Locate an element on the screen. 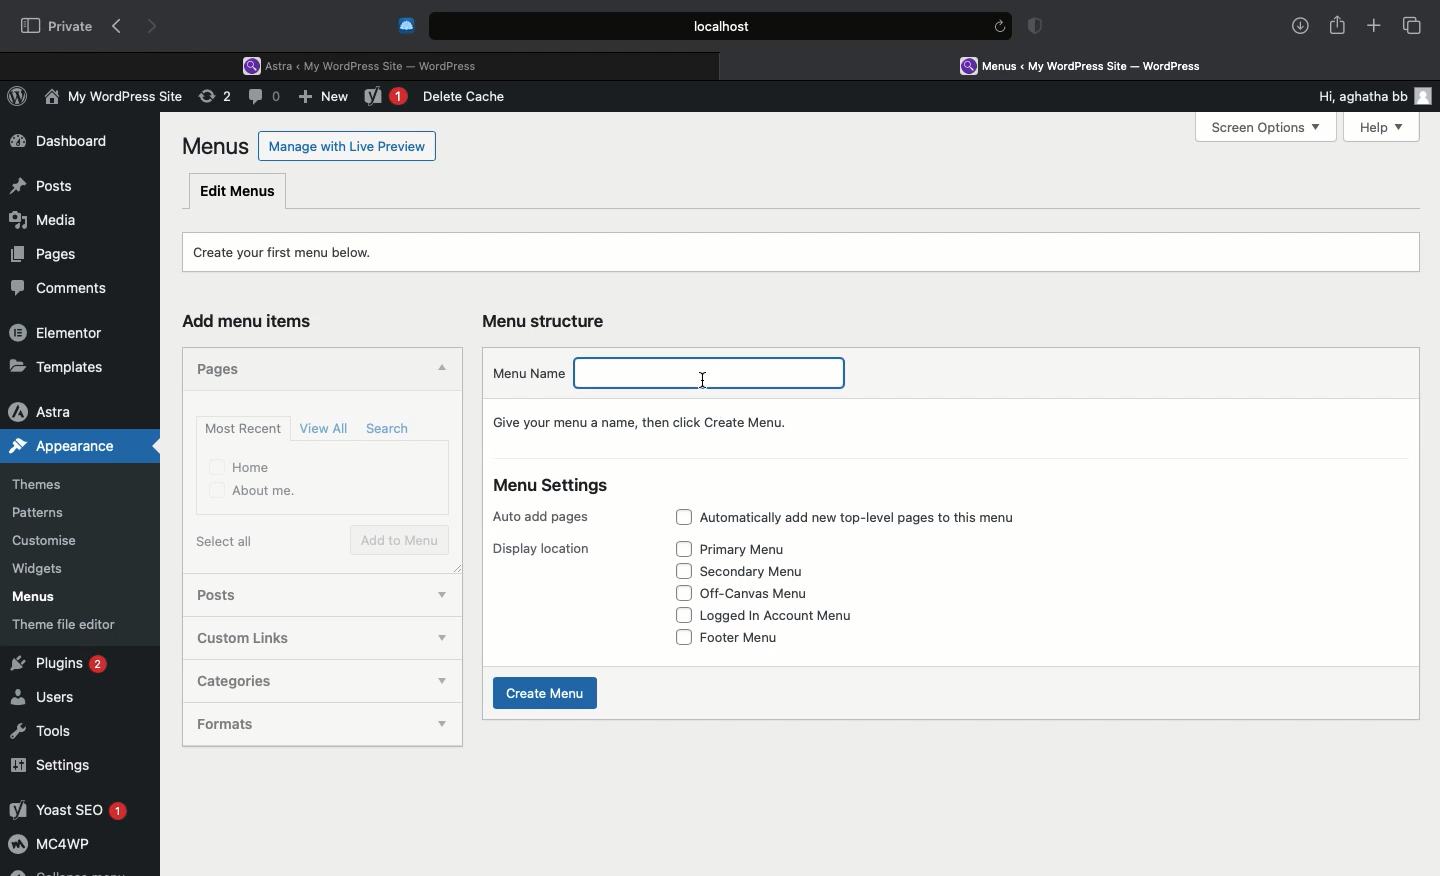 This screenshot has width=1440, height=876. Add new tab is located at coordinates (1374, 29).